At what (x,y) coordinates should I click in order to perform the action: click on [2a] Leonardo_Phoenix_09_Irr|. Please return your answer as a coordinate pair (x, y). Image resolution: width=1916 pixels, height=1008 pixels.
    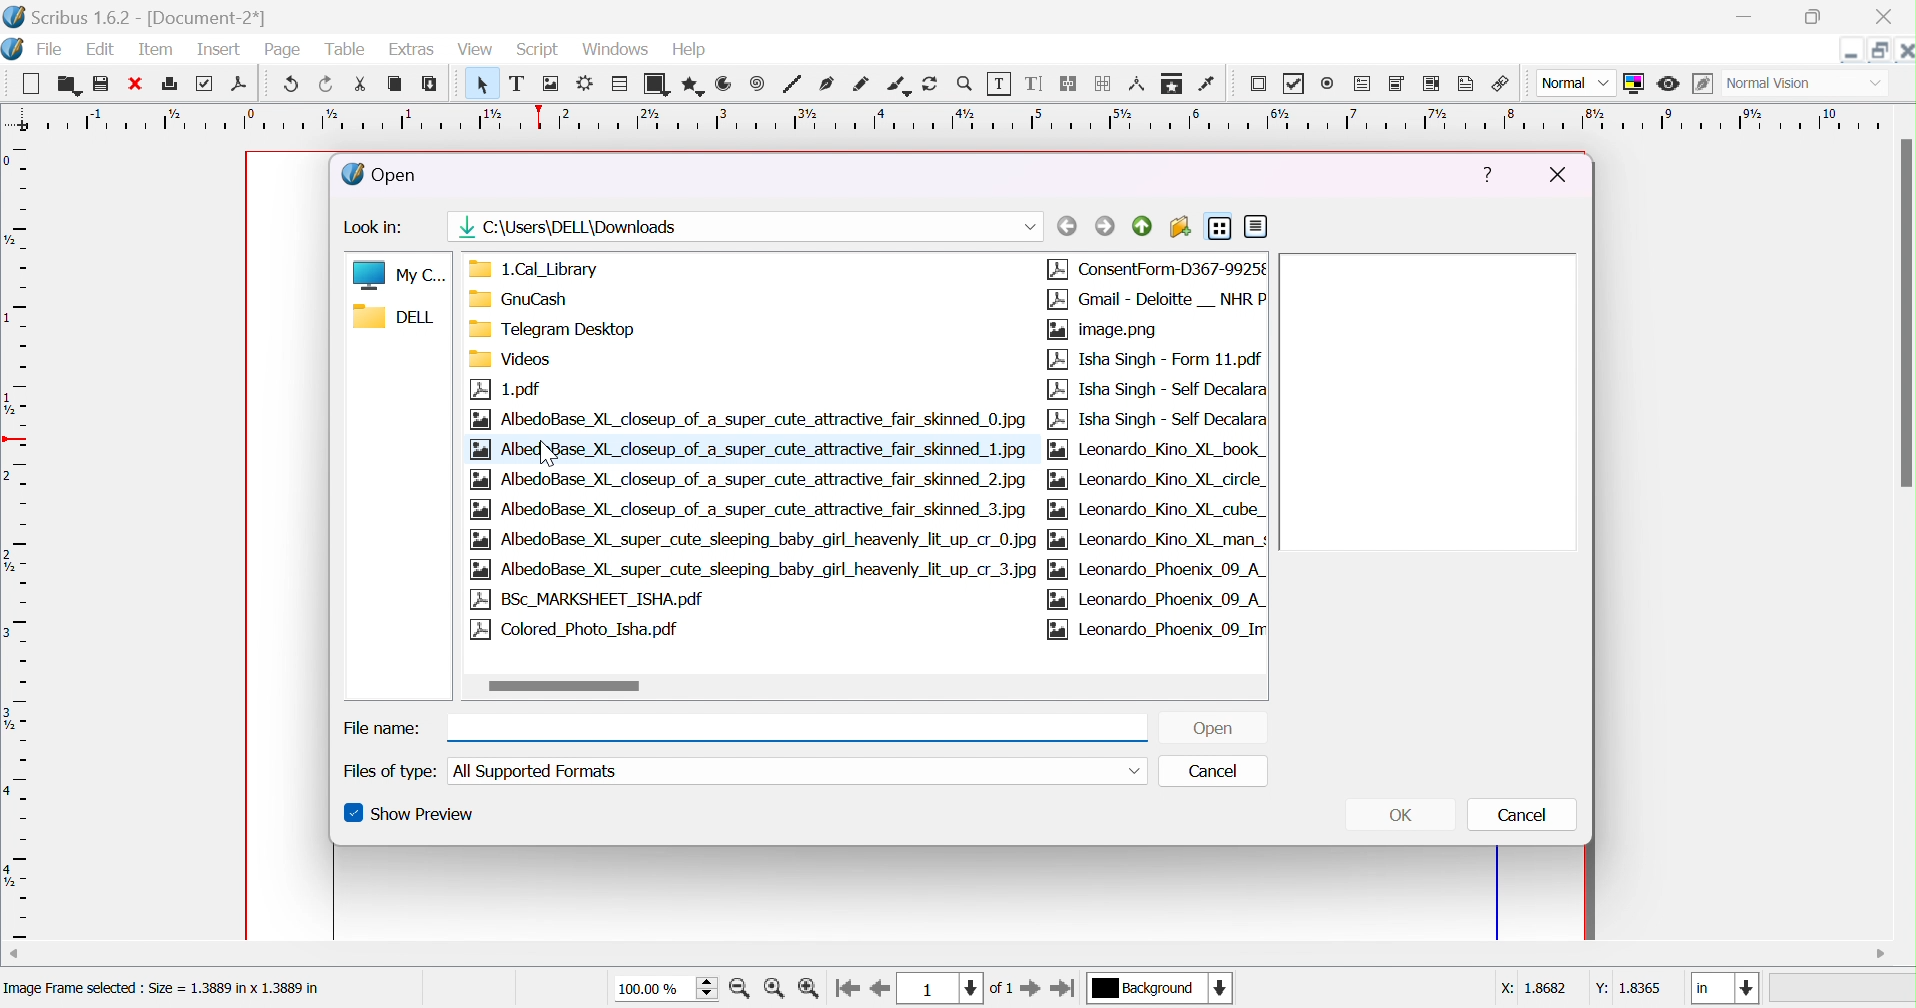
    Looking at the image, I should click on (1144, 629).